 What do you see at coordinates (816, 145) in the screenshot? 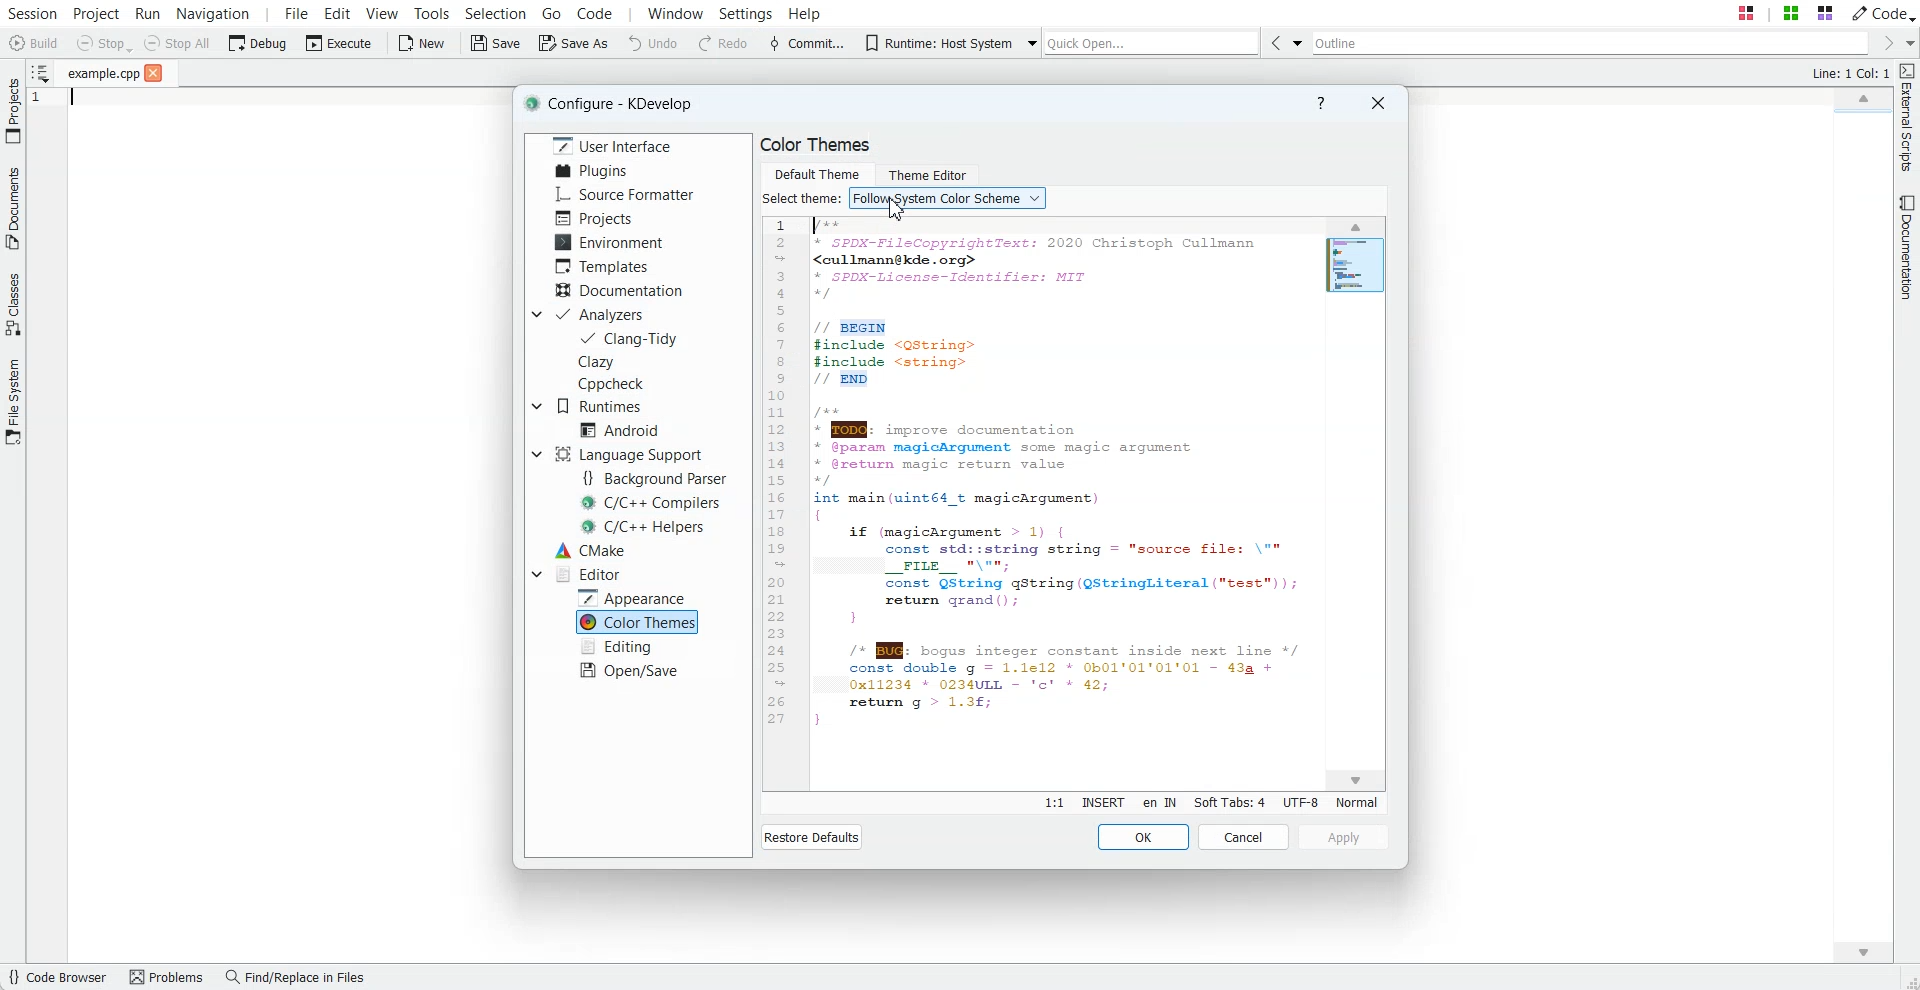
I see `Text` at bounding box center [816, 145].